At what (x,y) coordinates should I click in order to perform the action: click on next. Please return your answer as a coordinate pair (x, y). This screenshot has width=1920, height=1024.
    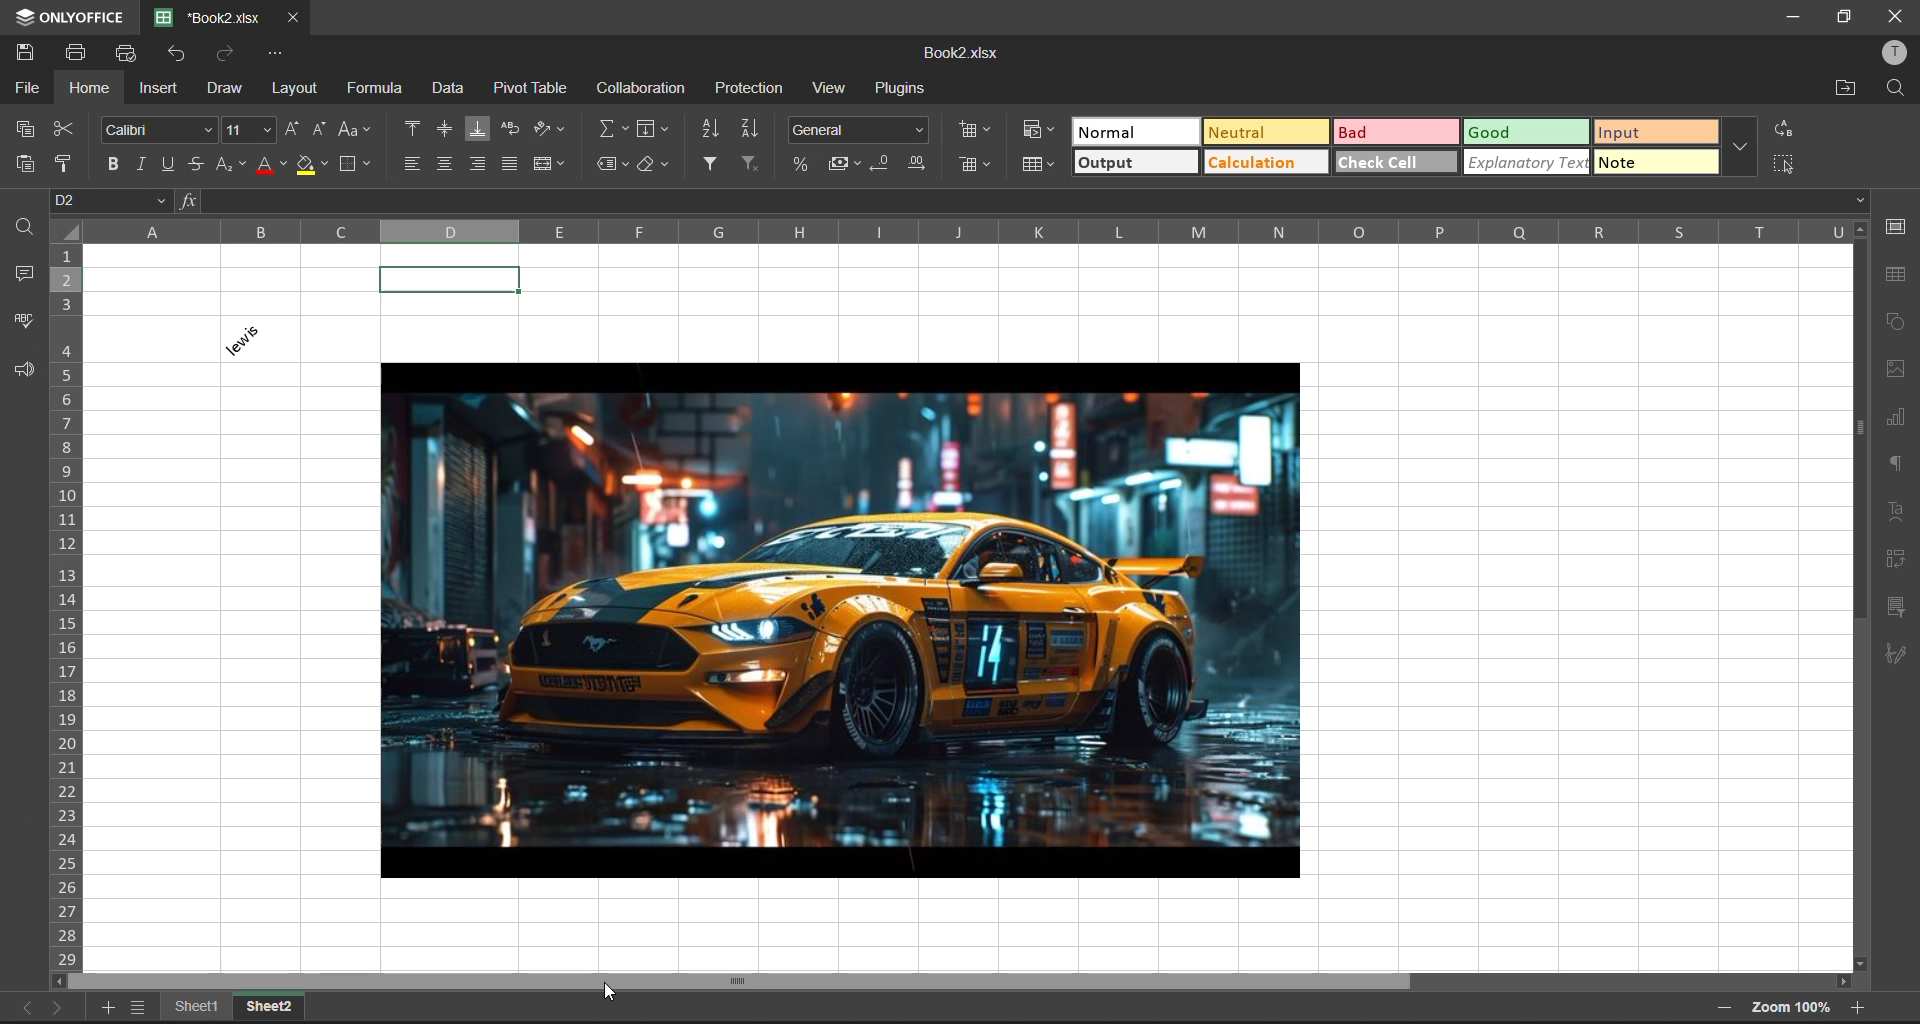
    Looking at the image, I should click on (62, 1006).